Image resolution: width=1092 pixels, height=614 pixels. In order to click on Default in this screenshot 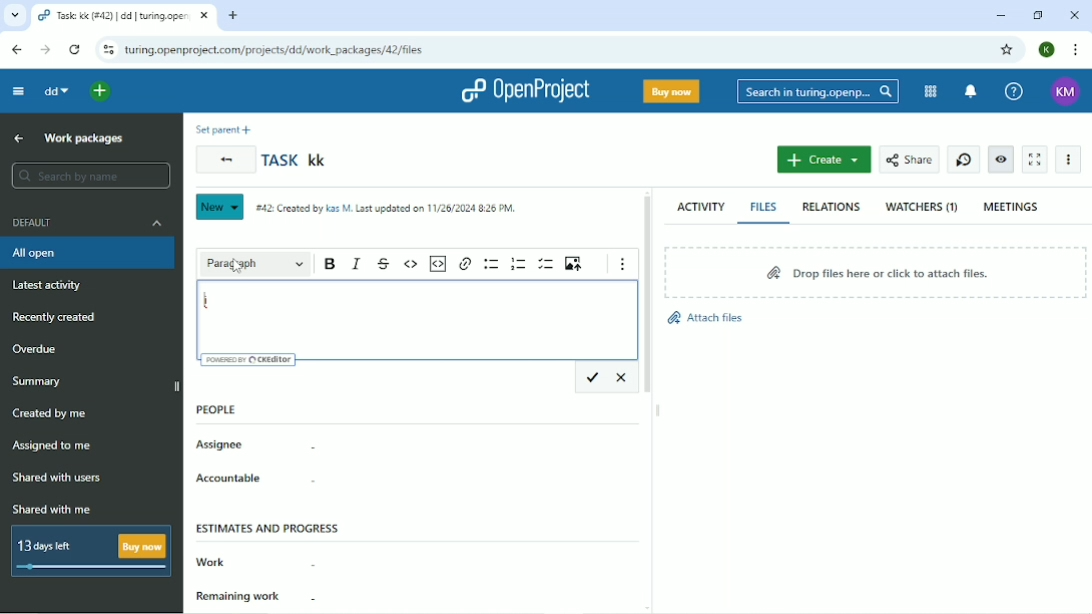, I will do `click(89, 223)`.